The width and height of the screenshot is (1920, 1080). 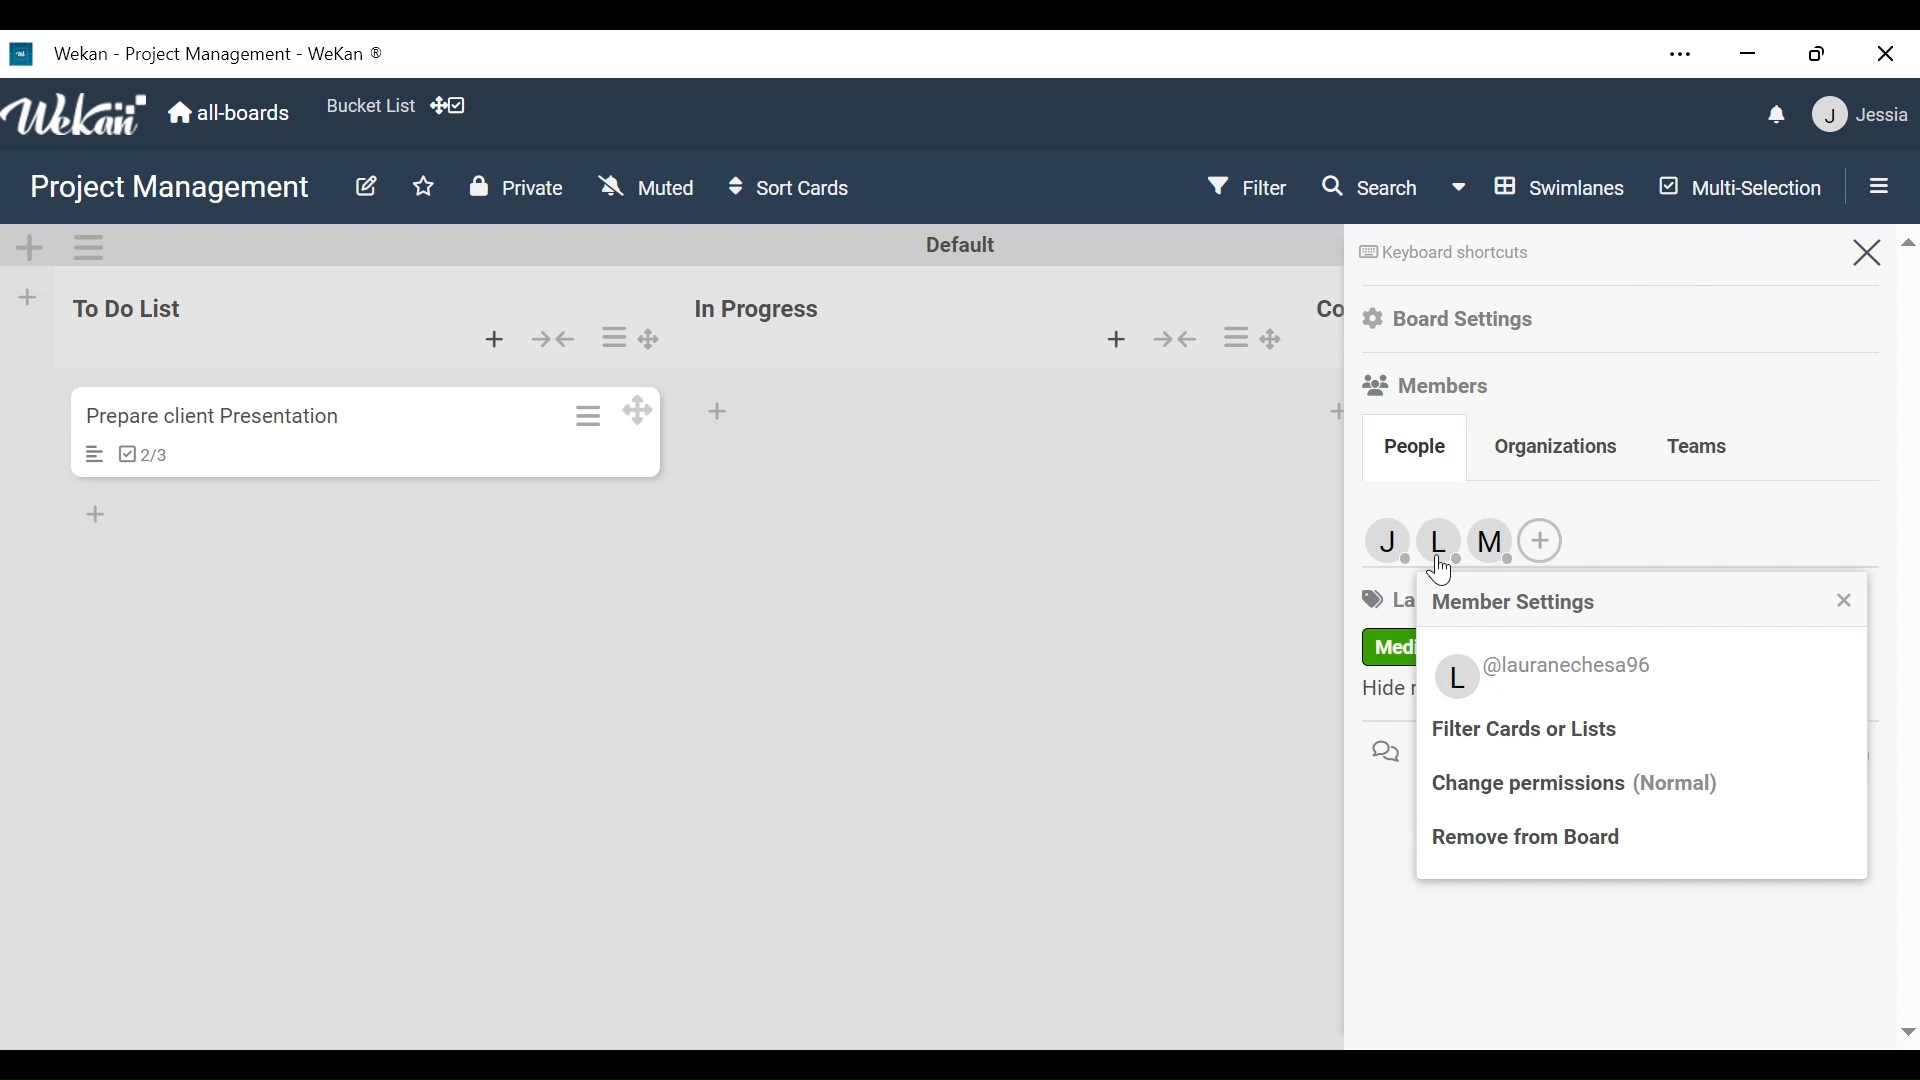 I want to click on Search, so click(x=1372, y=190).